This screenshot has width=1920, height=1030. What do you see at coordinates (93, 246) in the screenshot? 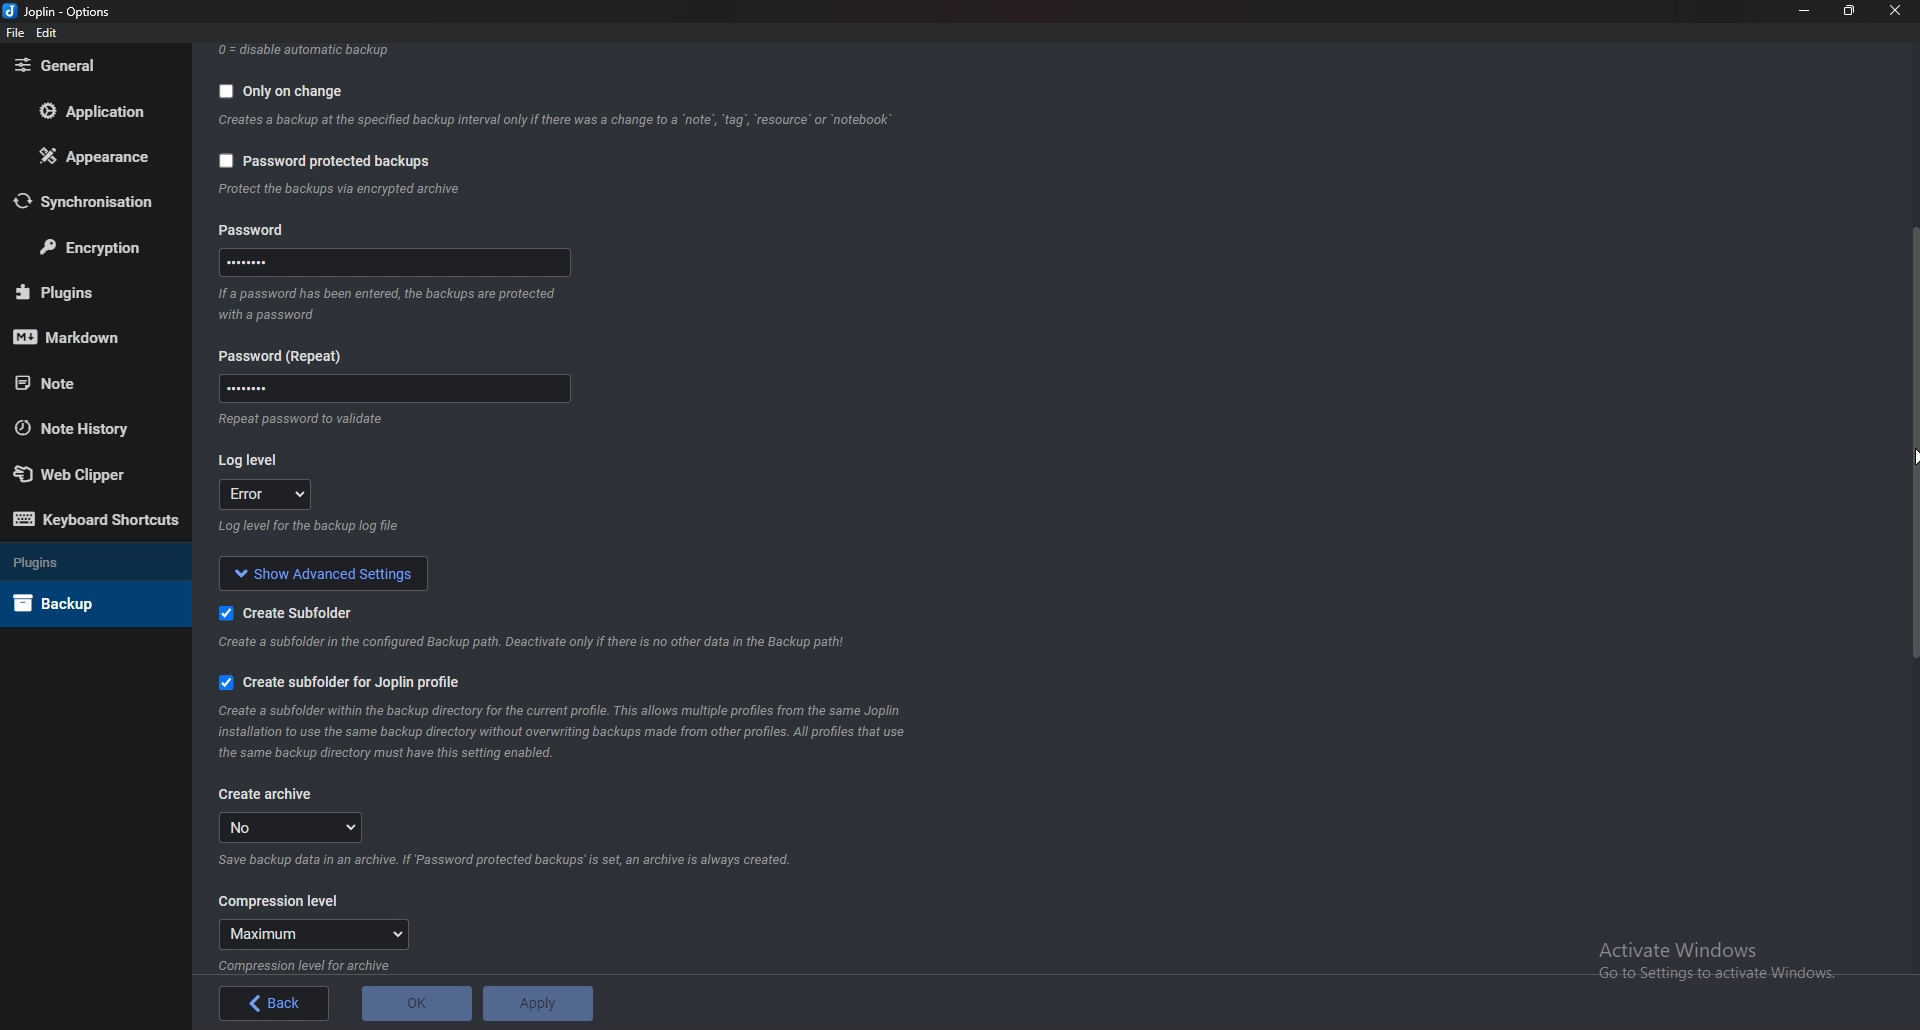
I see `Encryption` at bounding box center [93, 246].